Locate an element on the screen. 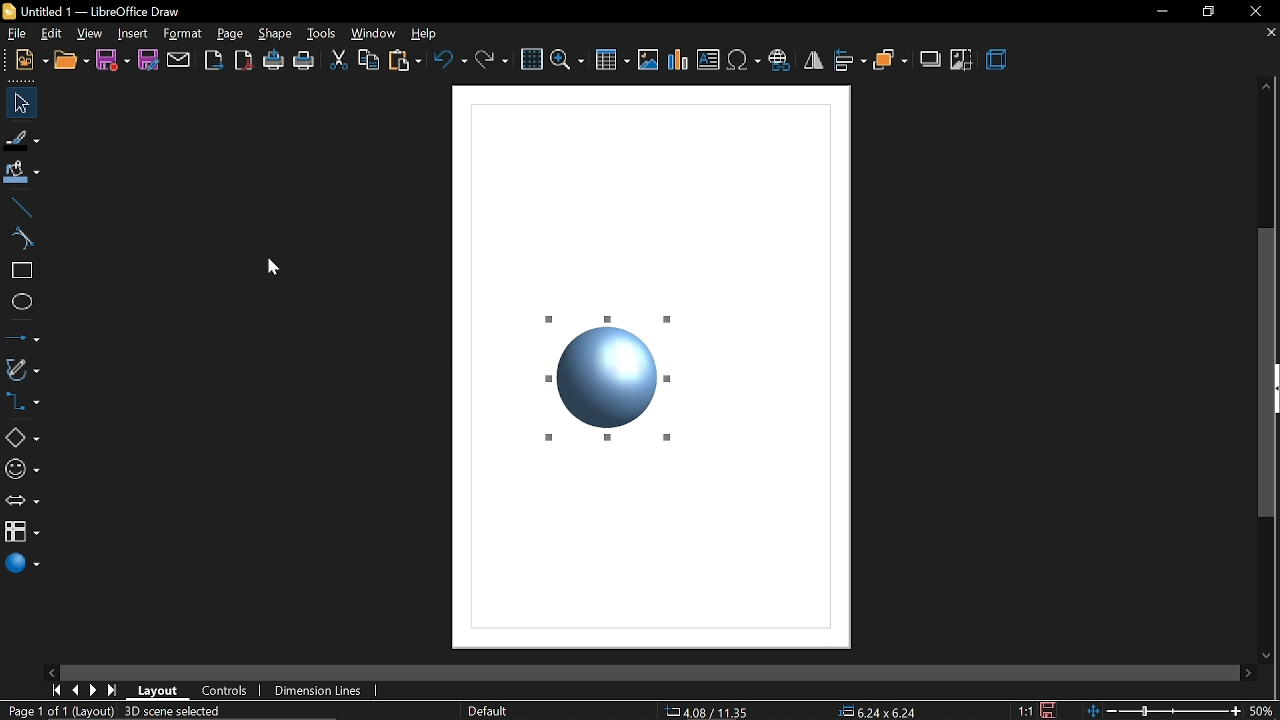  basic shapes is located at coordinates (23, 439).